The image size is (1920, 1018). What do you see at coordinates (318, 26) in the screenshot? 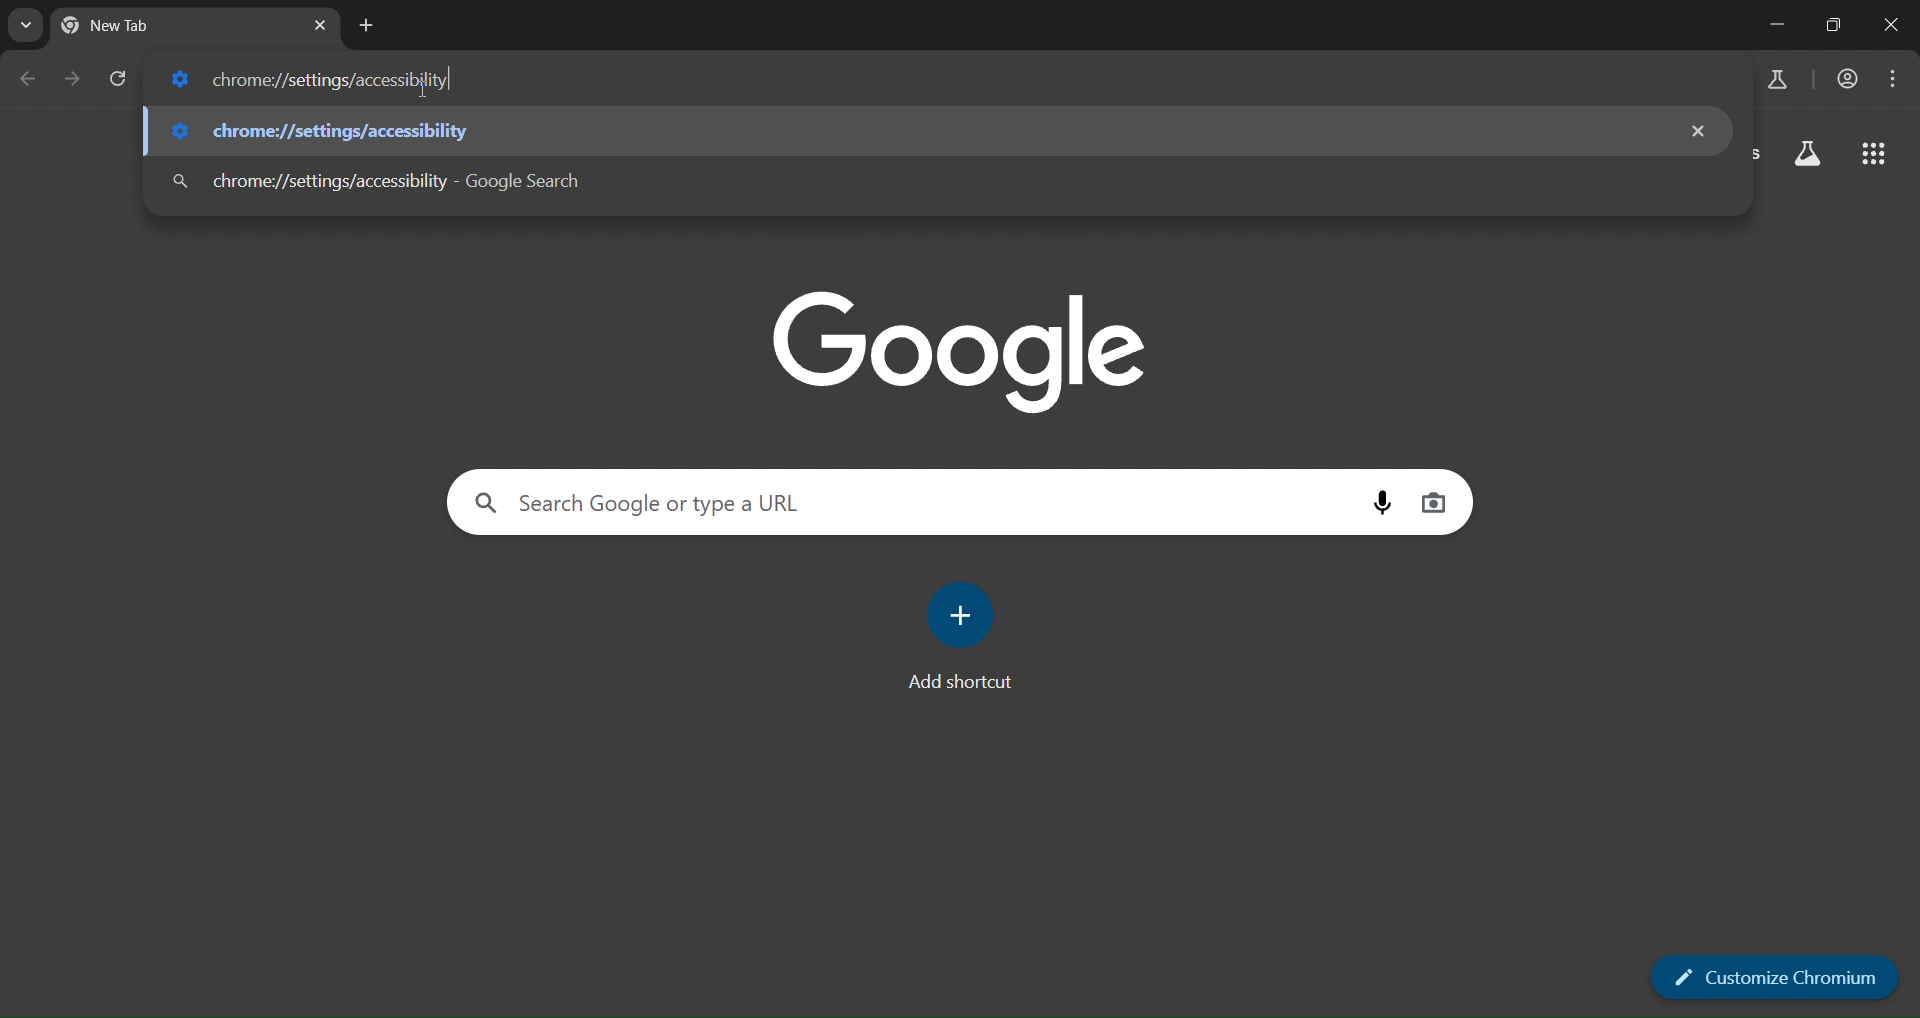
I see `close tab` at bounding box center [318, 26].